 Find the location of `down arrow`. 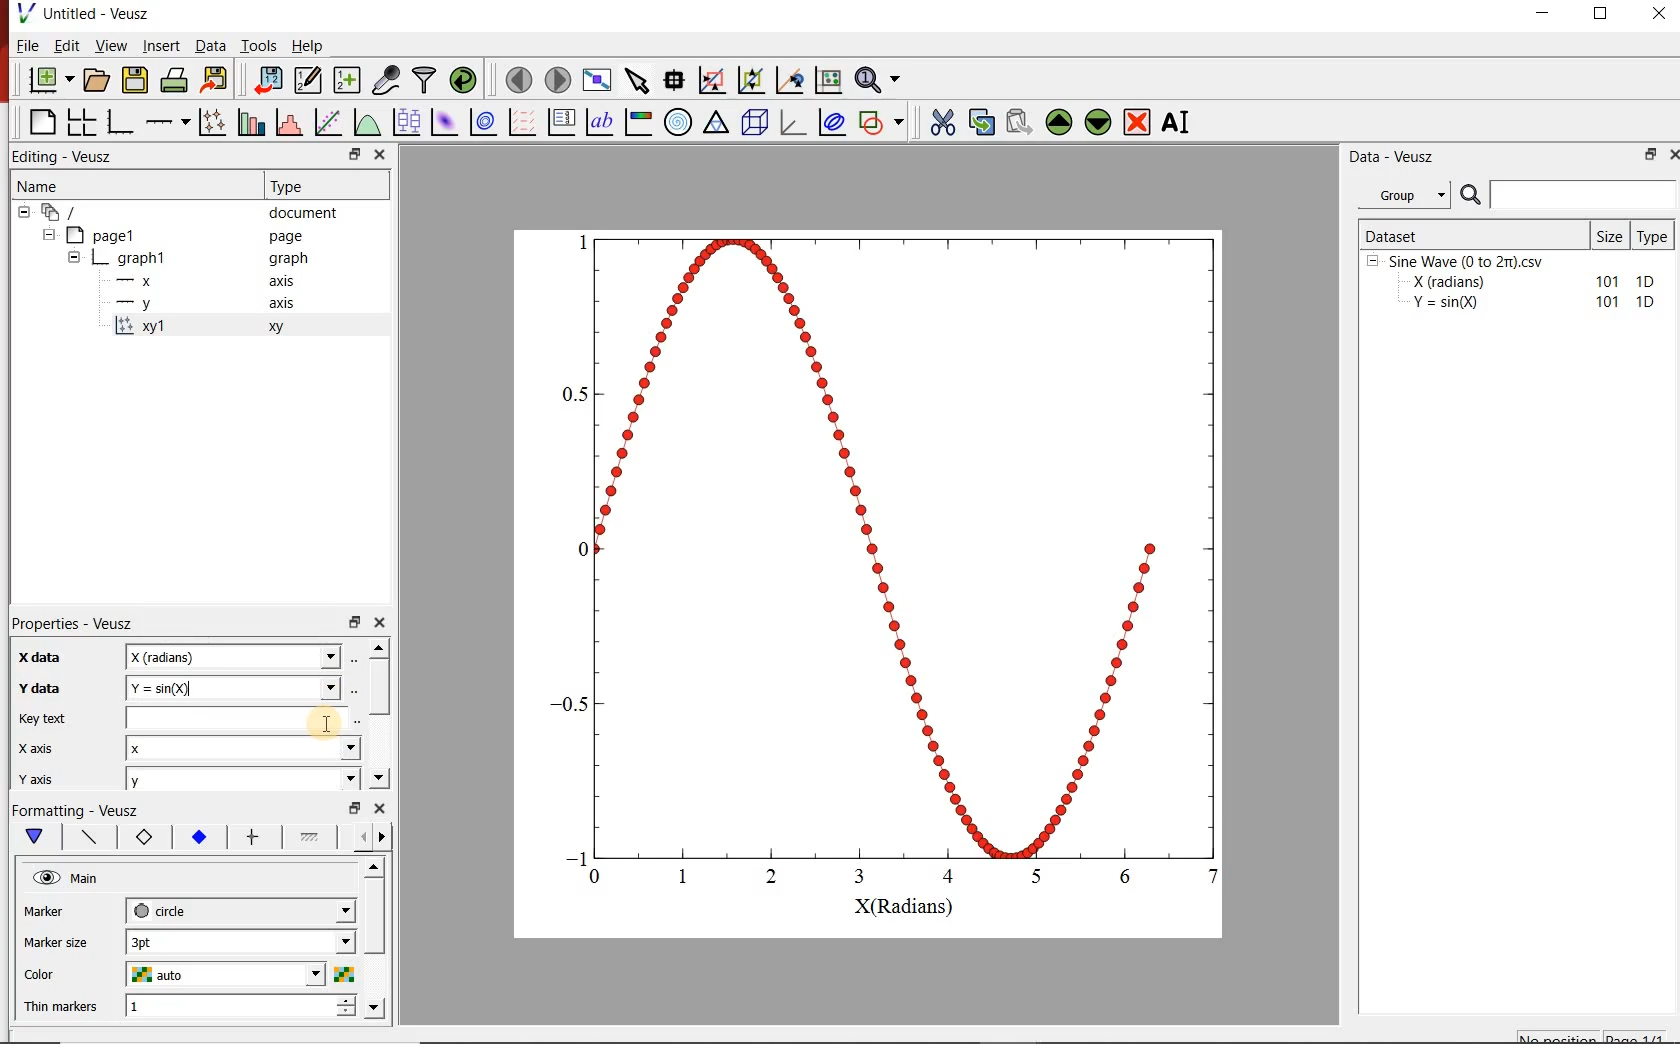

down arrow is located at coordinates (33, 837).